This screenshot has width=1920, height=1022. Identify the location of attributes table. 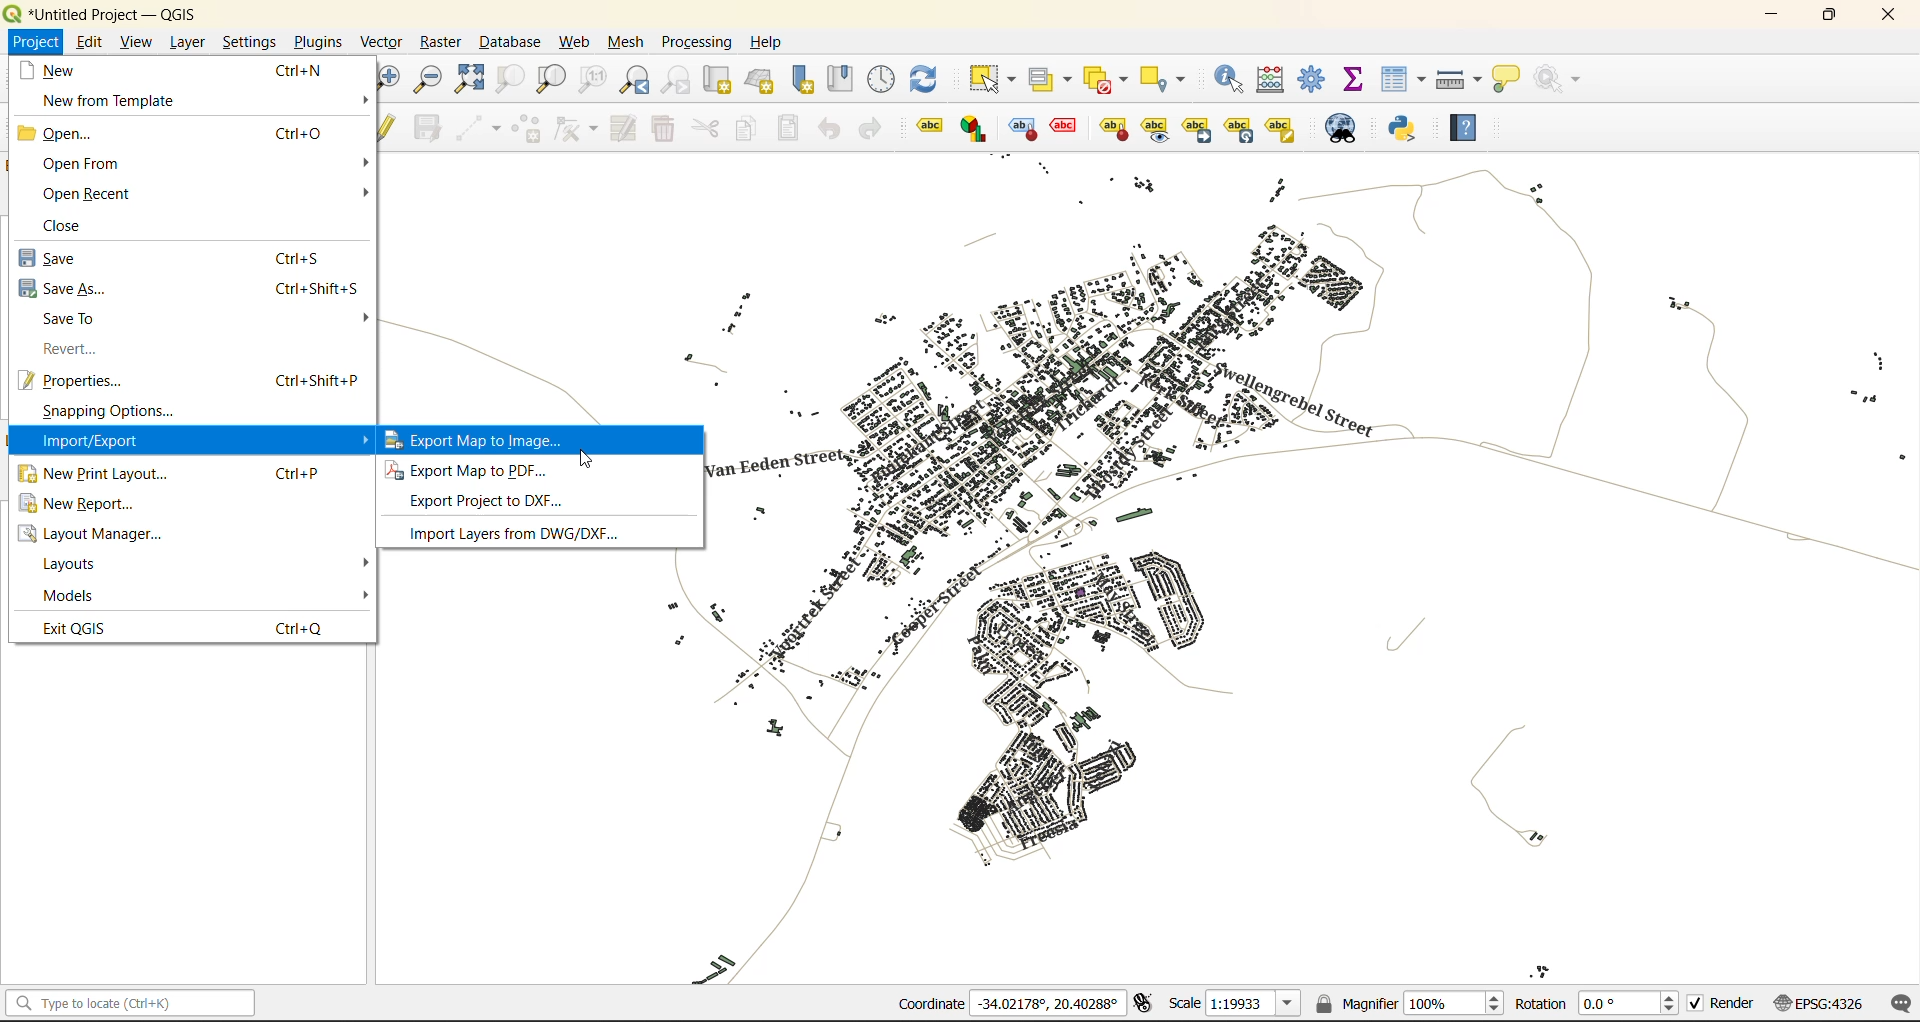
(1404, 80).